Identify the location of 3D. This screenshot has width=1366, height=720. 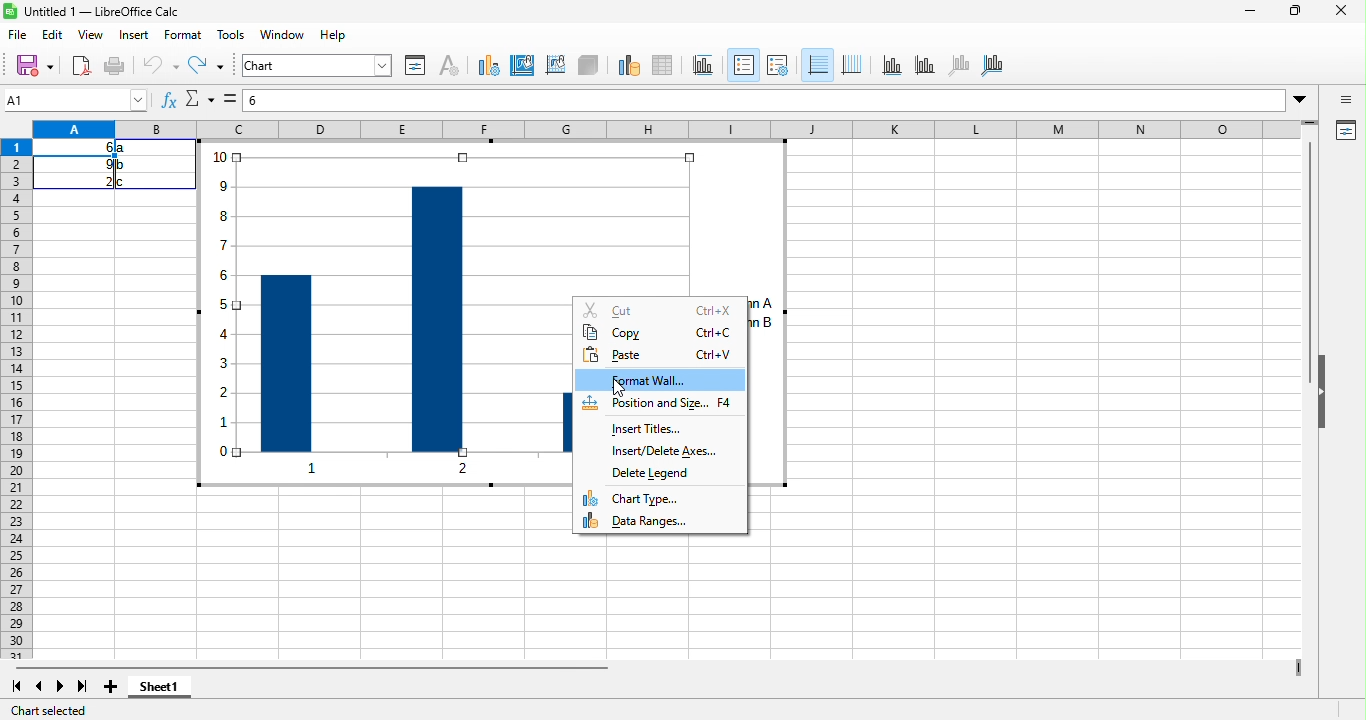
(588, 66).